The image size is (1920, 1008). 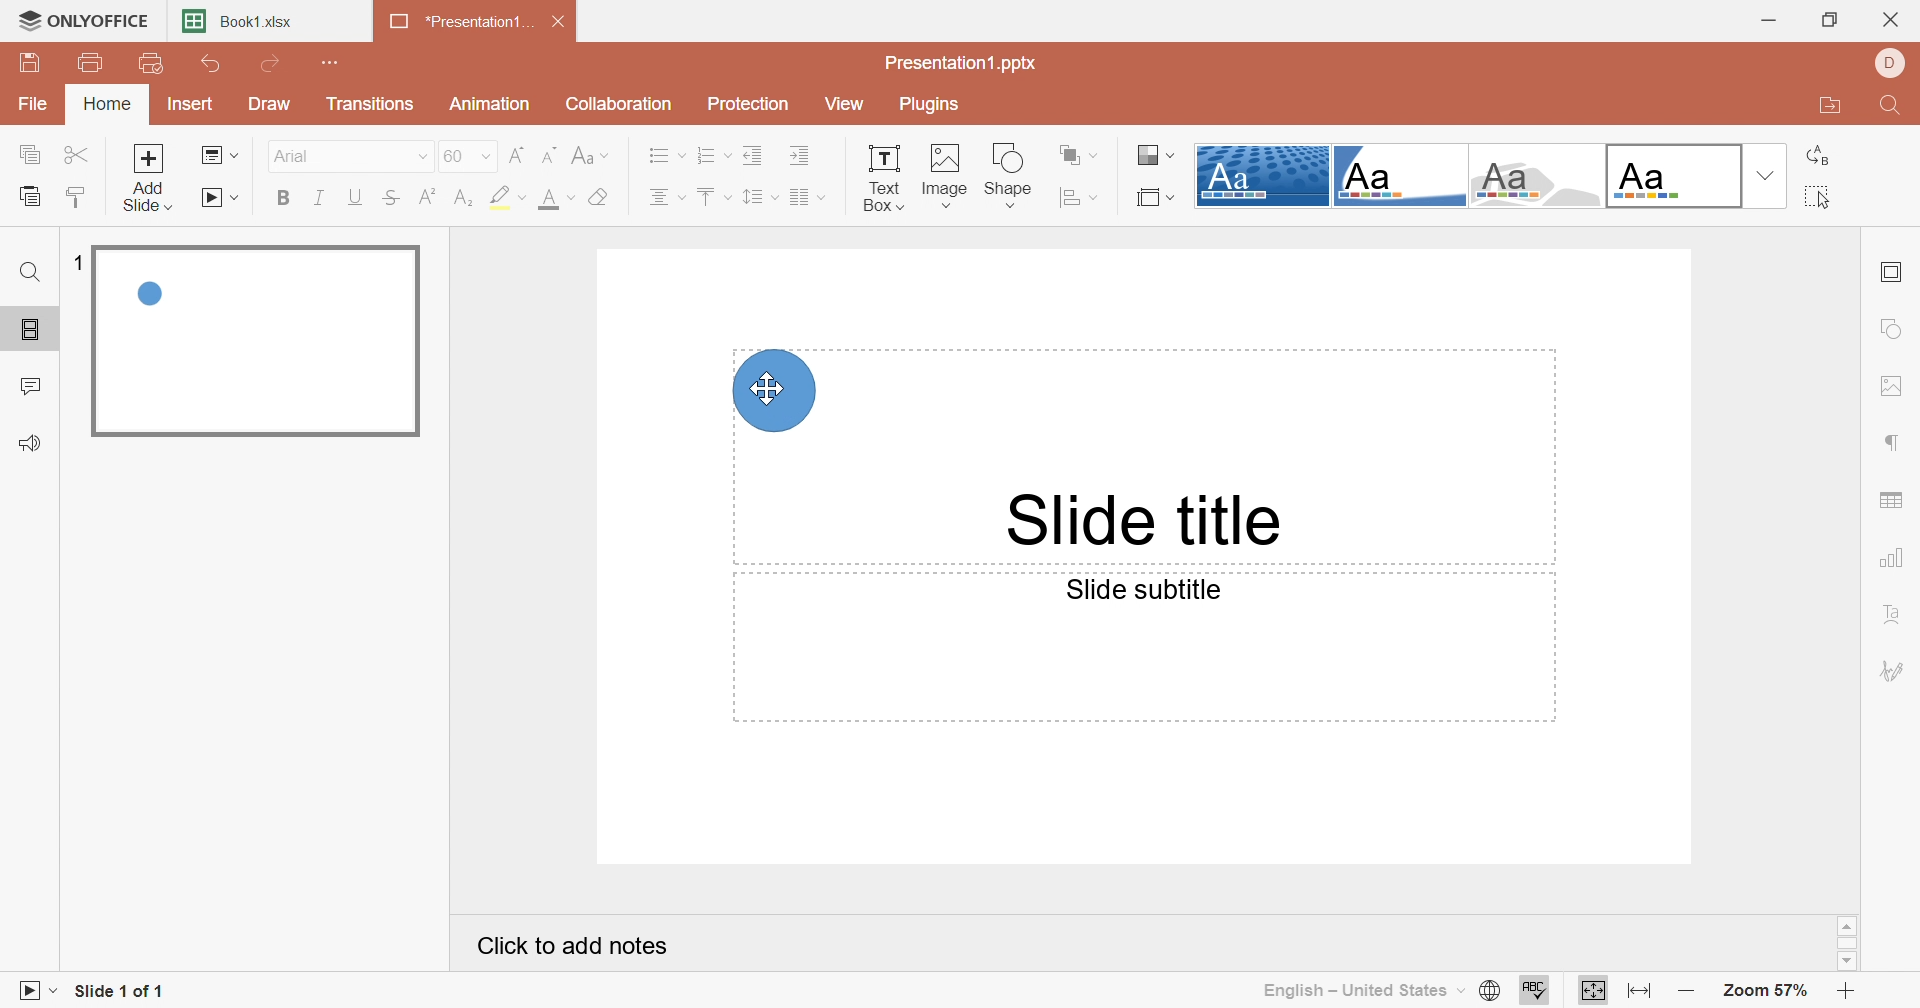 What do you see at coordinates (1593, 989) in the screenshot?
I see `Fit to slide` at bounding box center [1593, 989].